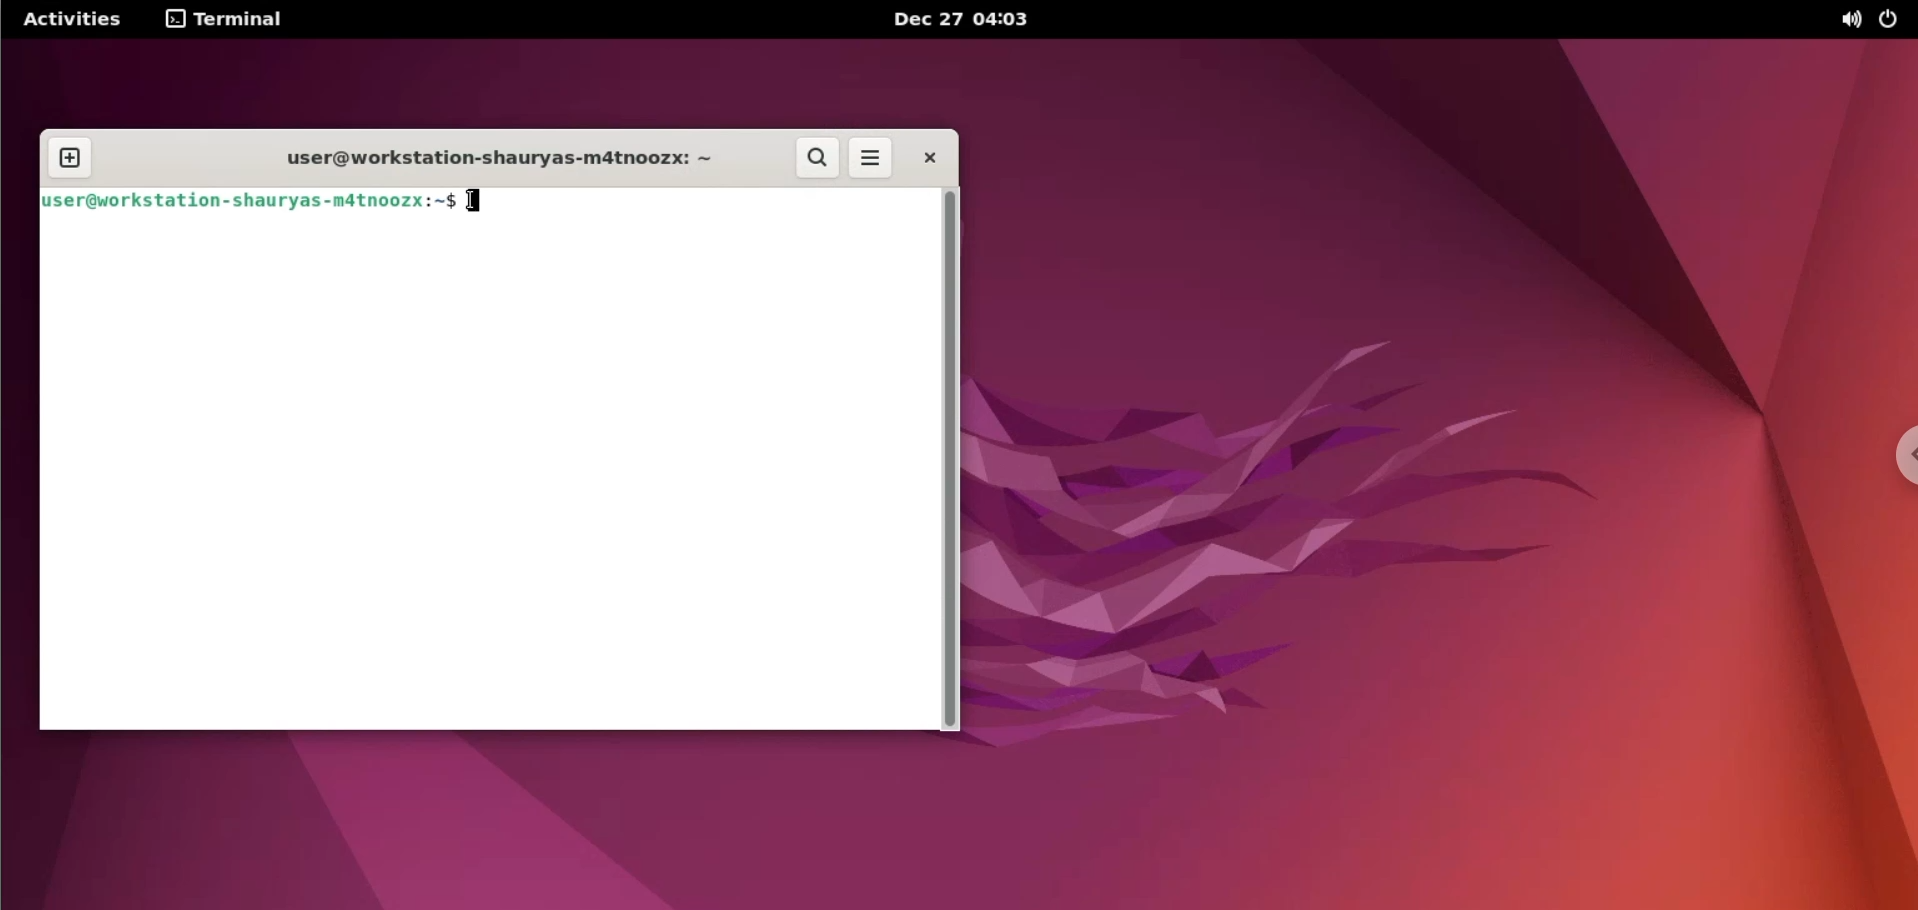 This screenshot has height=910, width=1918. Describe the element at coordinates (928, 157) in the screenshot. I see `close` at that location.